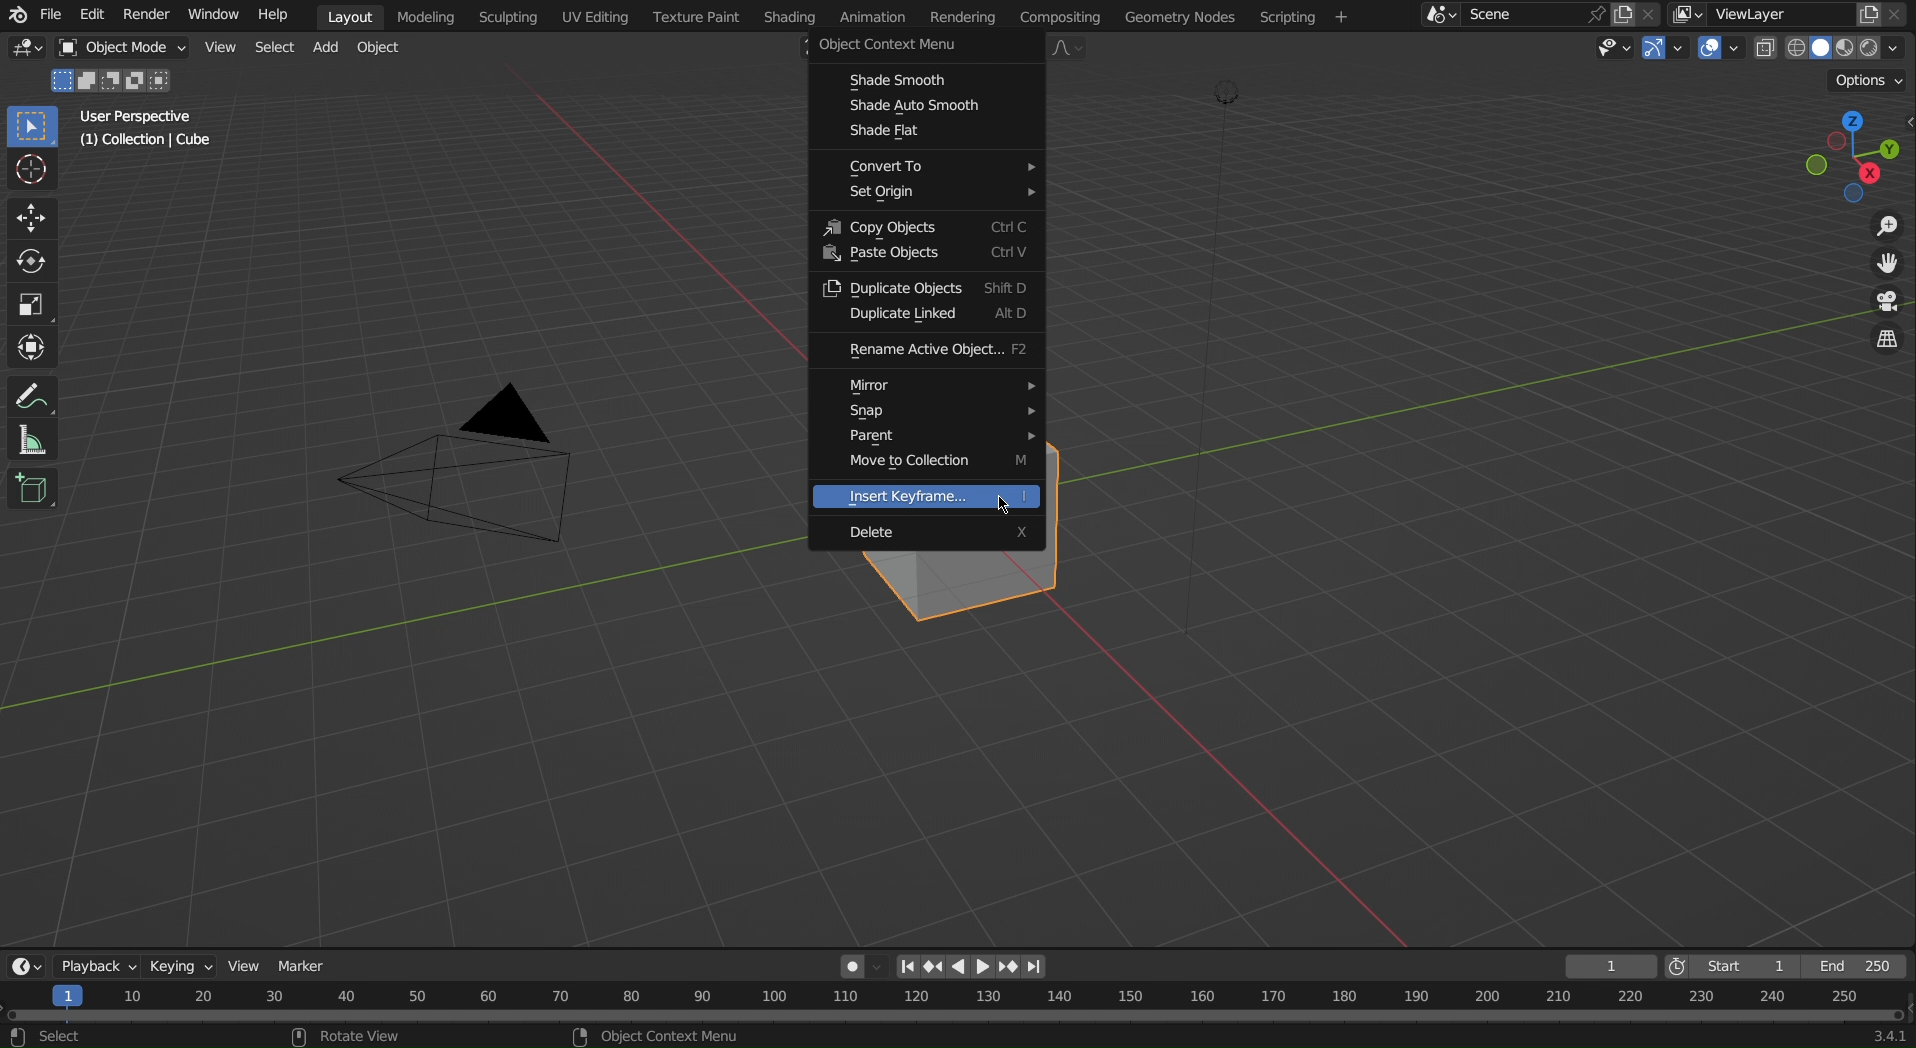 This screenshot has height=1048, width=1916. Describe the element at coordinates (928, 194) in the screenshot. I see `Set Origin` at that location.